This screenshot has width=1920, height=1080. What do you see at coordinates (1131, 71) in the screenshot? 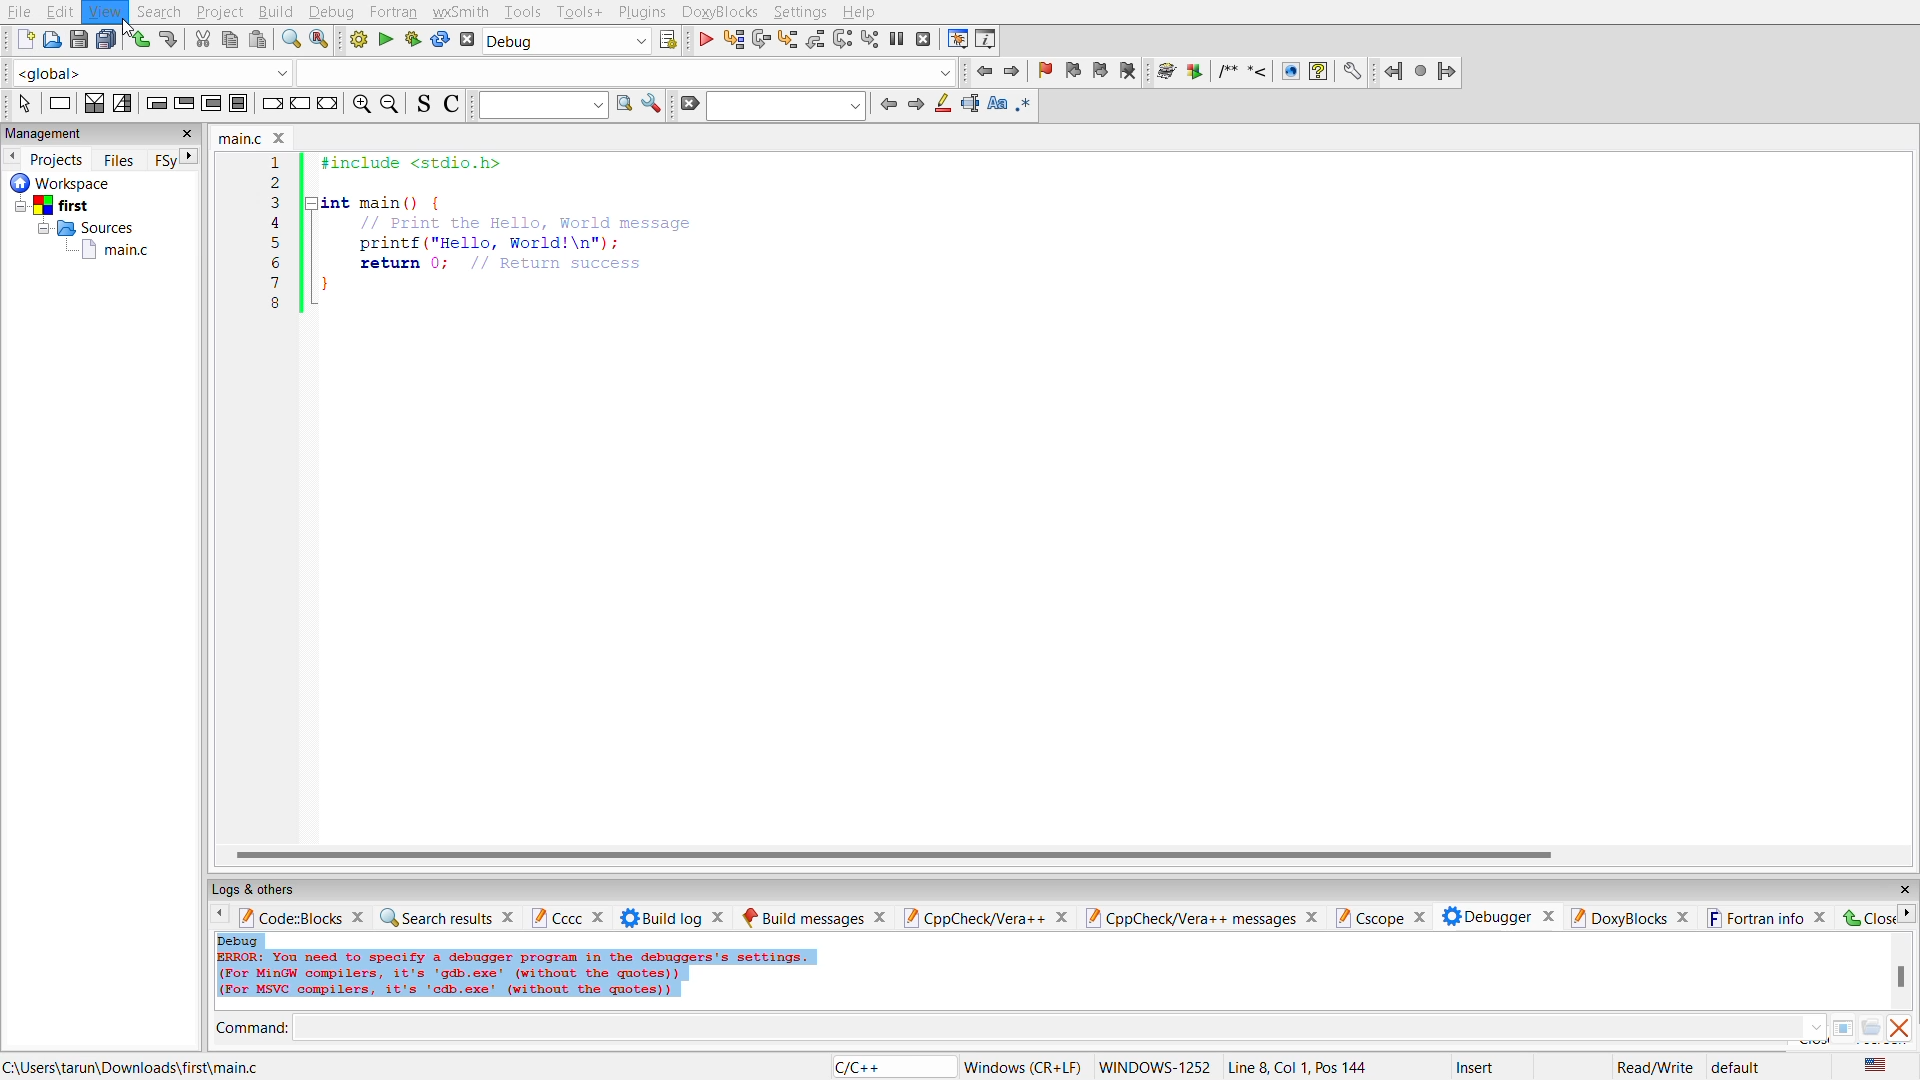
I see `clear bookmarks` at bounding box center [1131, 71].